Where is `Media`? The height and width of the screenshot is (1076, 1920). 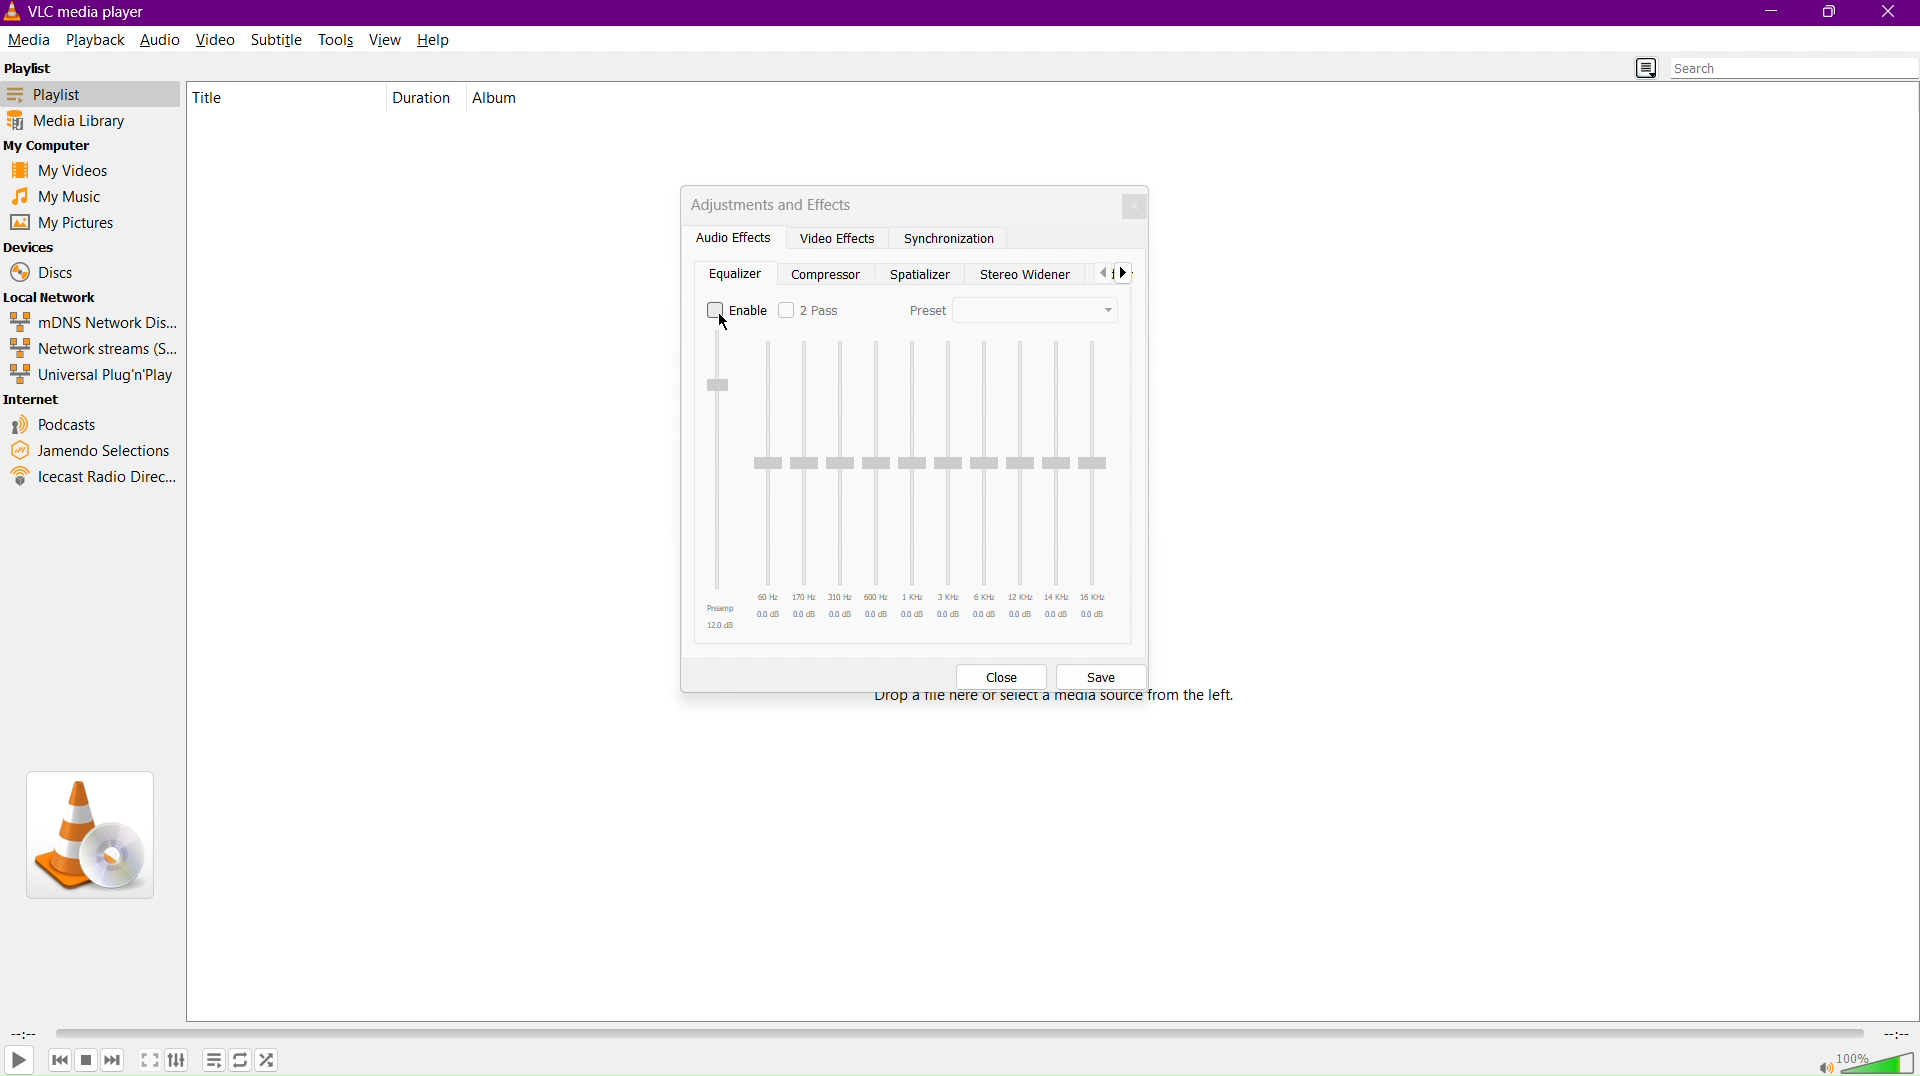 Media is located at coordinates (29, 41).